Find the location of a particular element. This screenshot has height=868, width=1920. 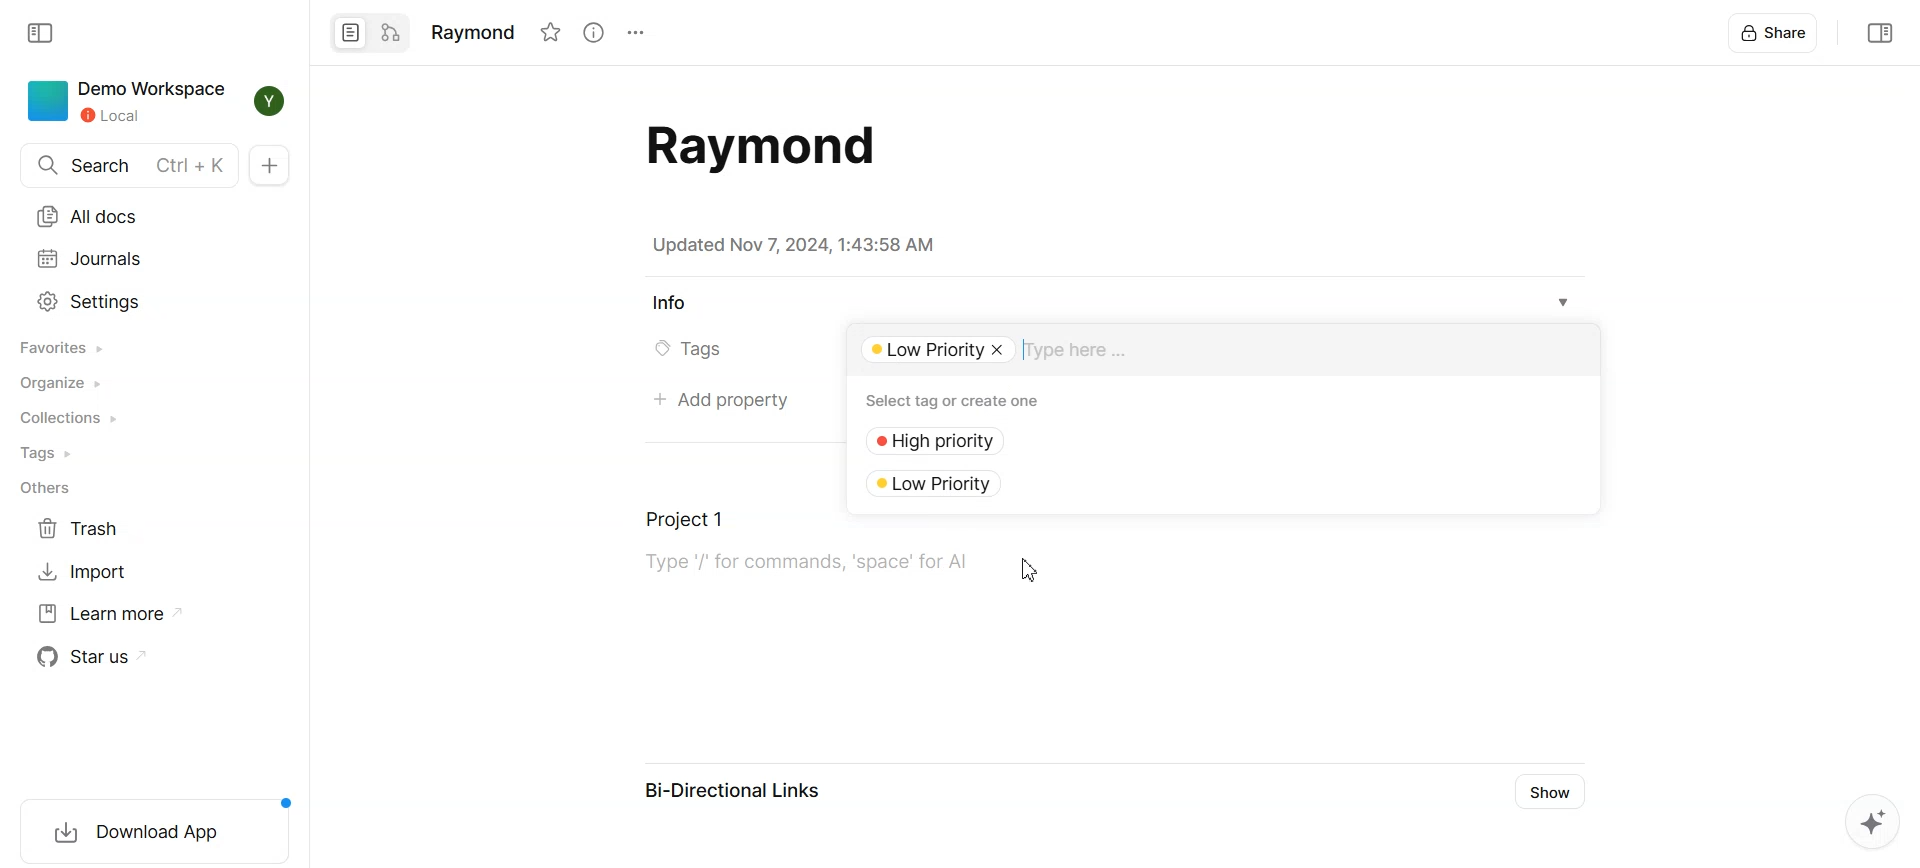

Edgeless is located at coordinates (391, 33).